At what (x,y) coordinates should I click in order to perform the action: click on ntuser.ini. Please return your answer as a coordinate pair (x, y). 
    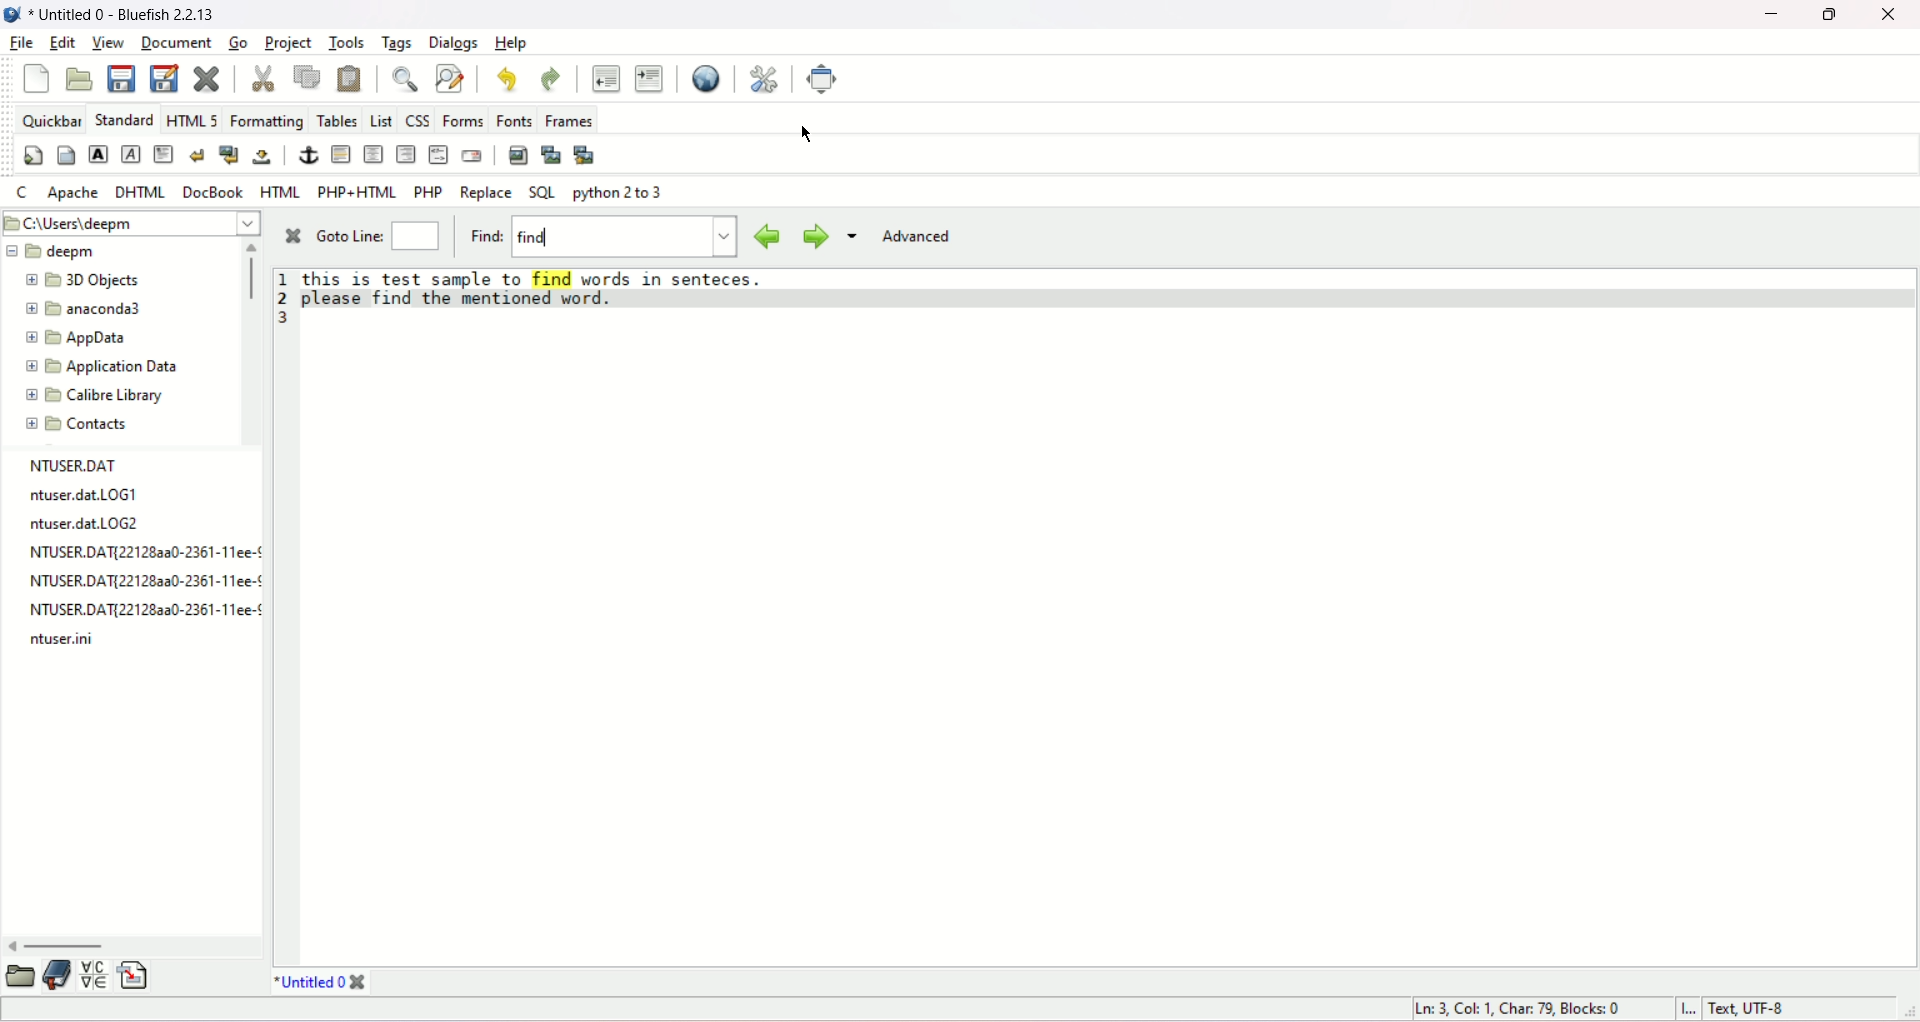
    Looking at the image, I should click on (66, 644).